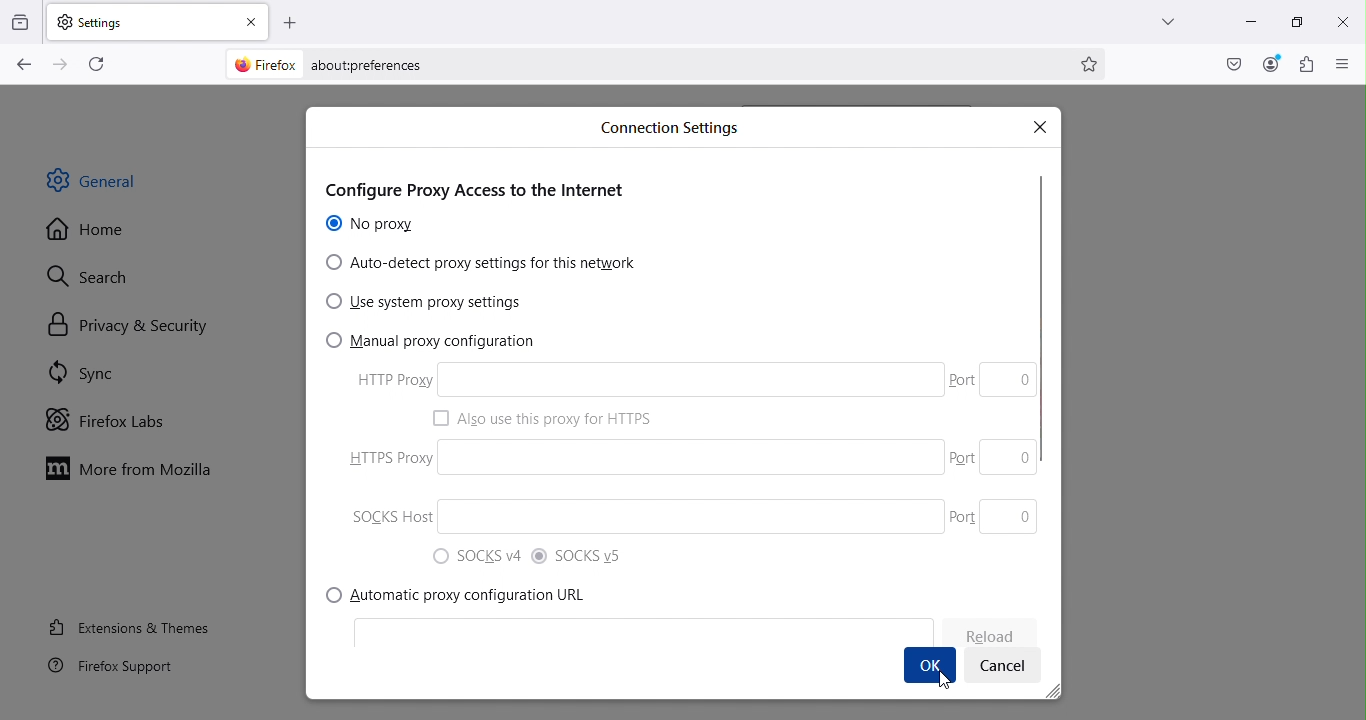 This screenshot has height=720, width=1366. What do you see at coordinates (1358, 401) in the screenshot?
I see `Scroll bar` at bounding box center [1358, 401].